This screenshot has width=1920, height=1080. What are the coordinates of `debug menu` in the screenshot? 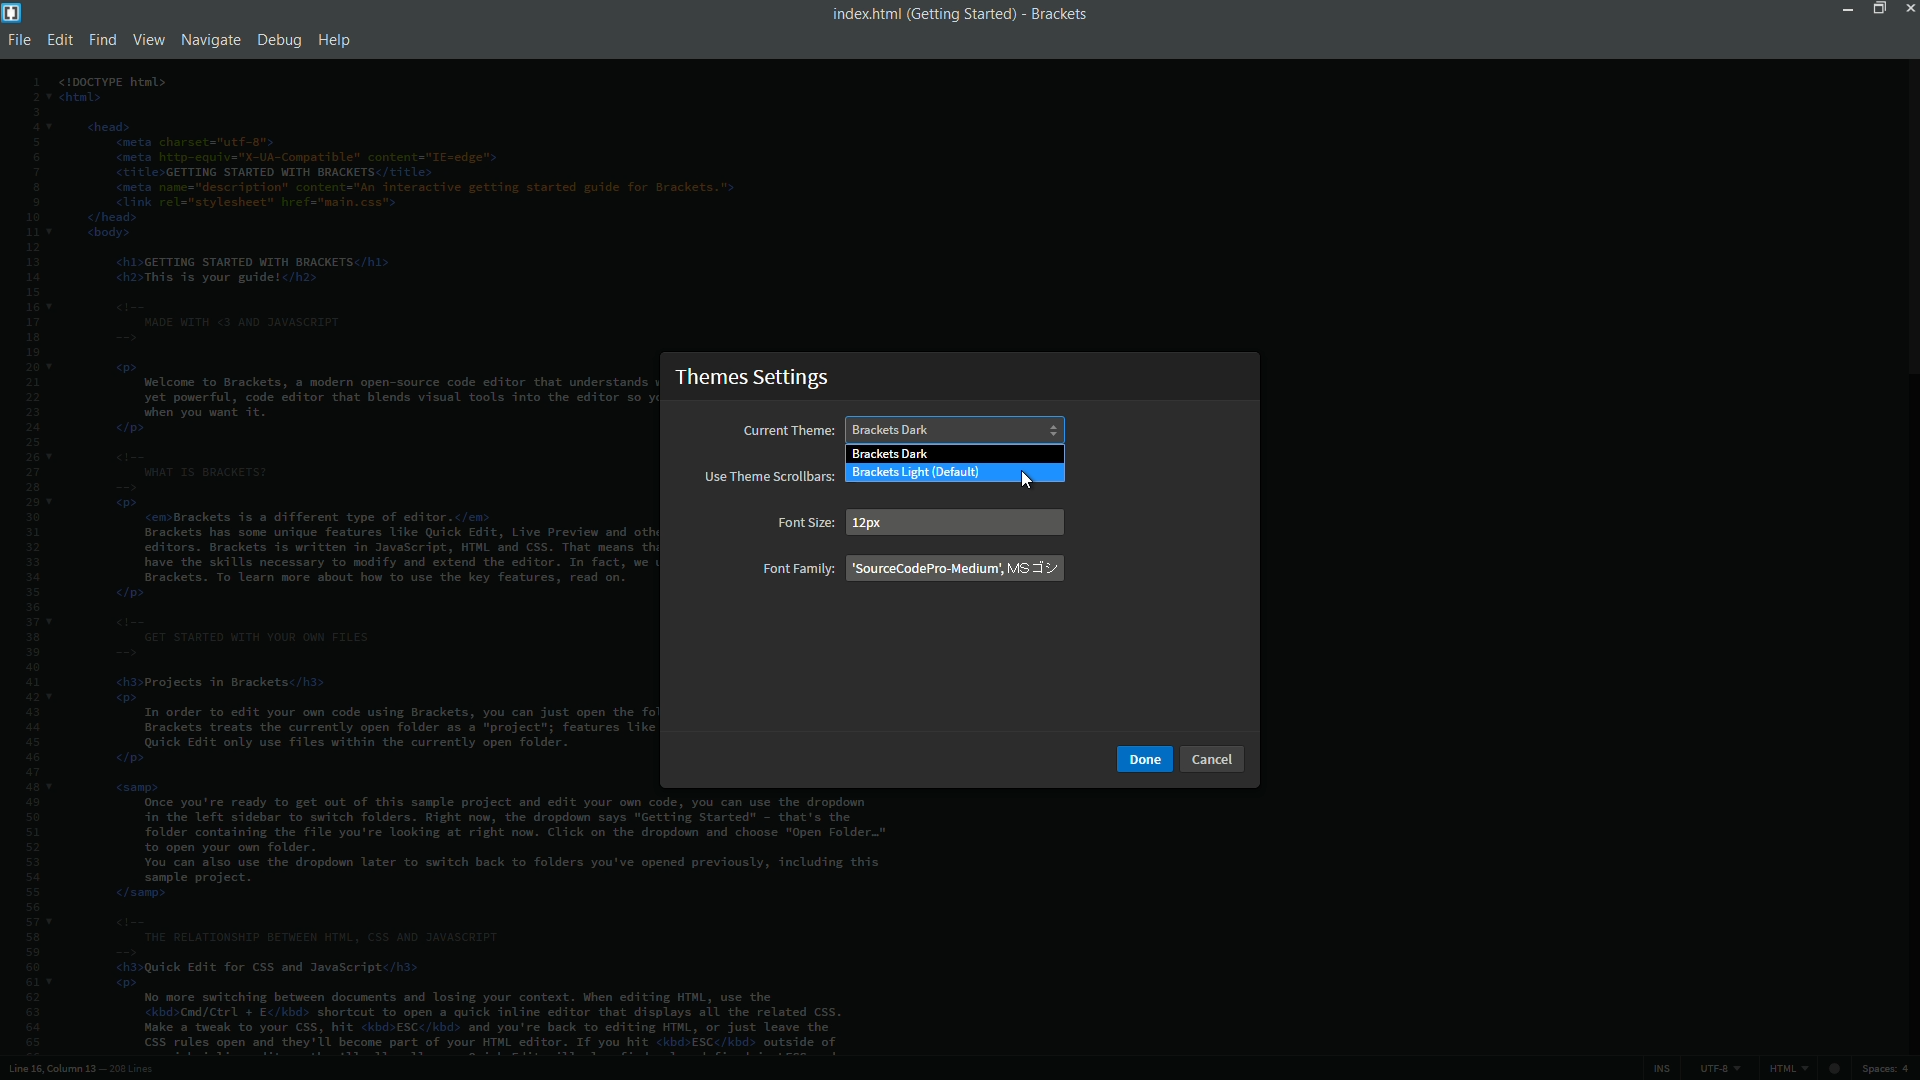 It's located at (277, 42).